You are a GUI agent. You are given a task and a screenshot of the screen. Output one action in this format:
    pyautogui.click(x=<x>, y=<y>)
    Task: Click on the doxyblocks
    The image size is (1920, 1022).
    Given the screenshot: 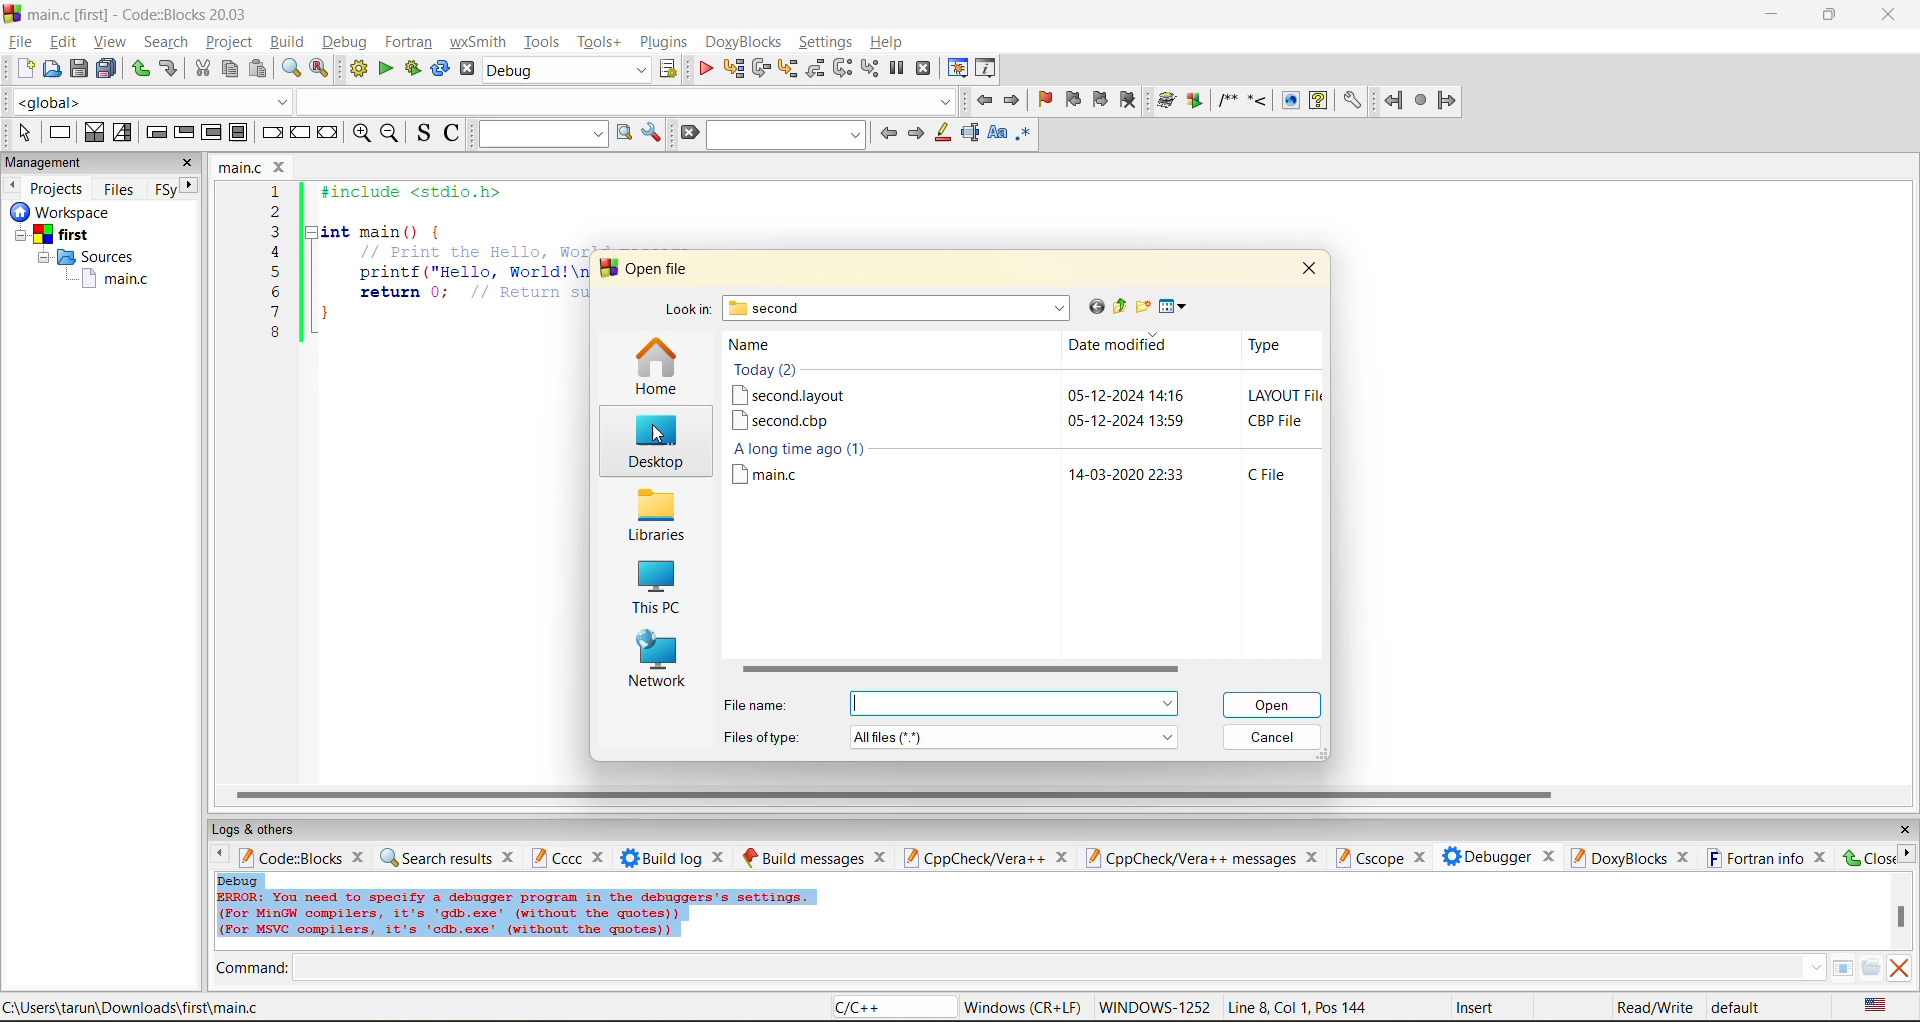 What is the action you would take?
    pyautogui.click(x=747, y=42)
    